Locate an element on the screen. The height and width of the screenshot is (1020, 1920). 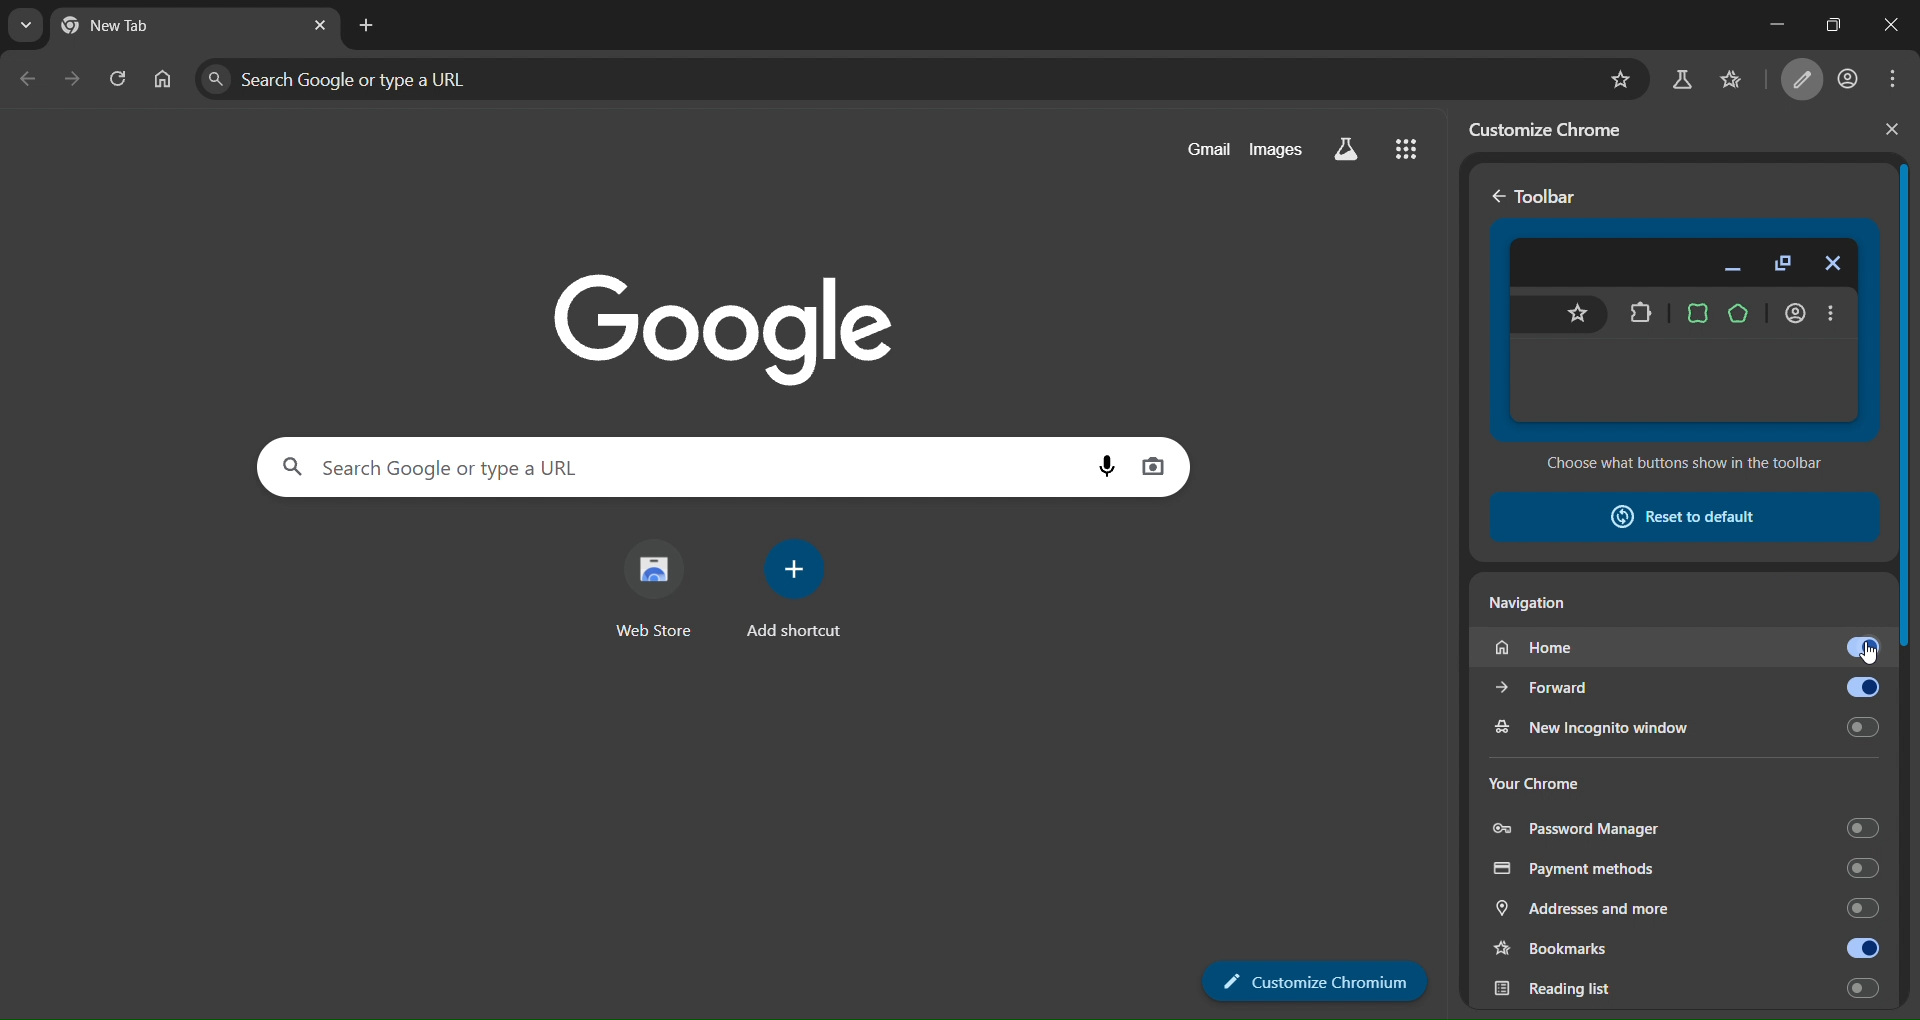
toolbar is located at coordinates (1686, 322).